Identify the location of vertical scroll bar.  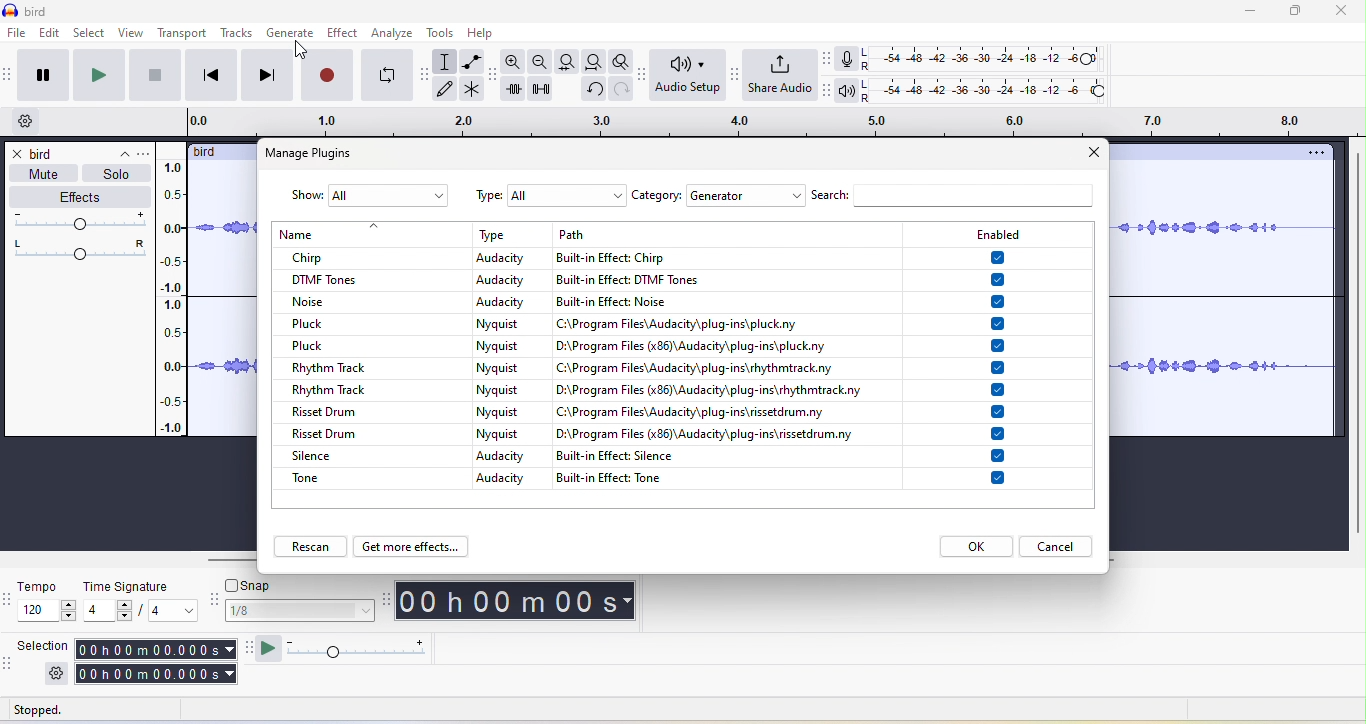
(1357, 342).